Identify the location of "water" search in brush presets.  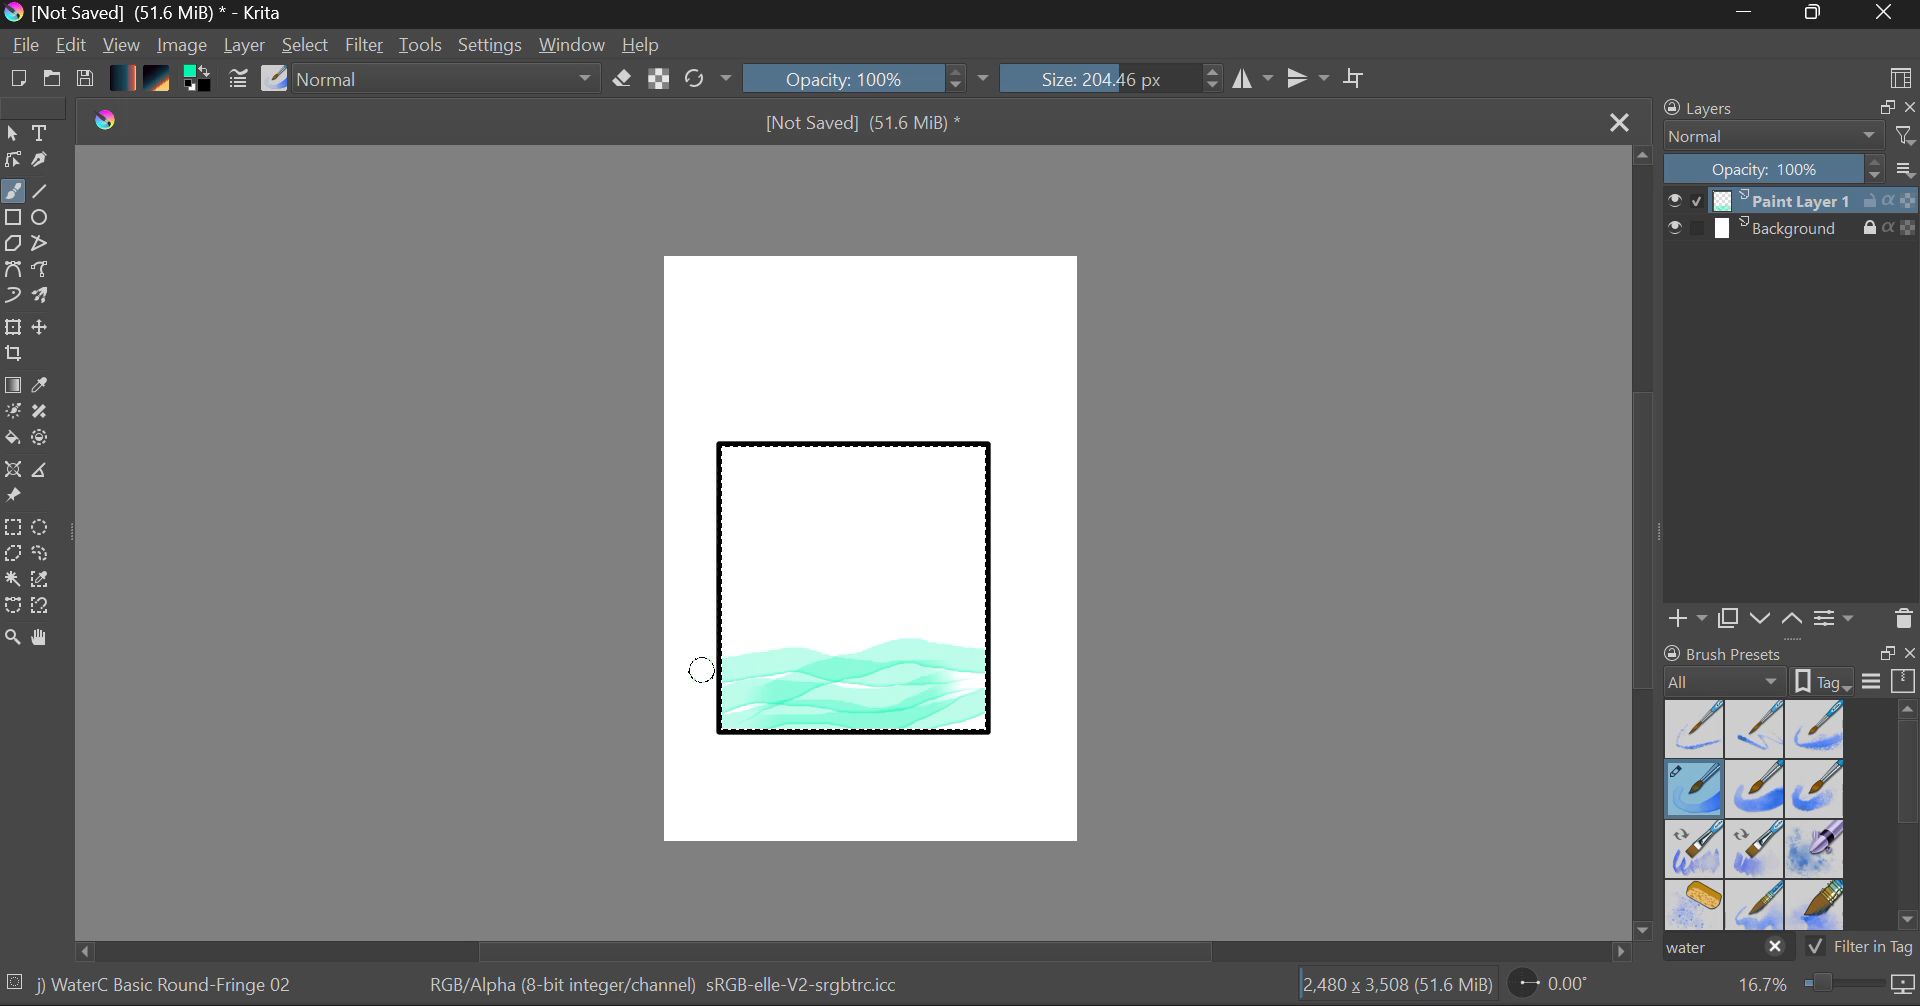
(1726, 951).